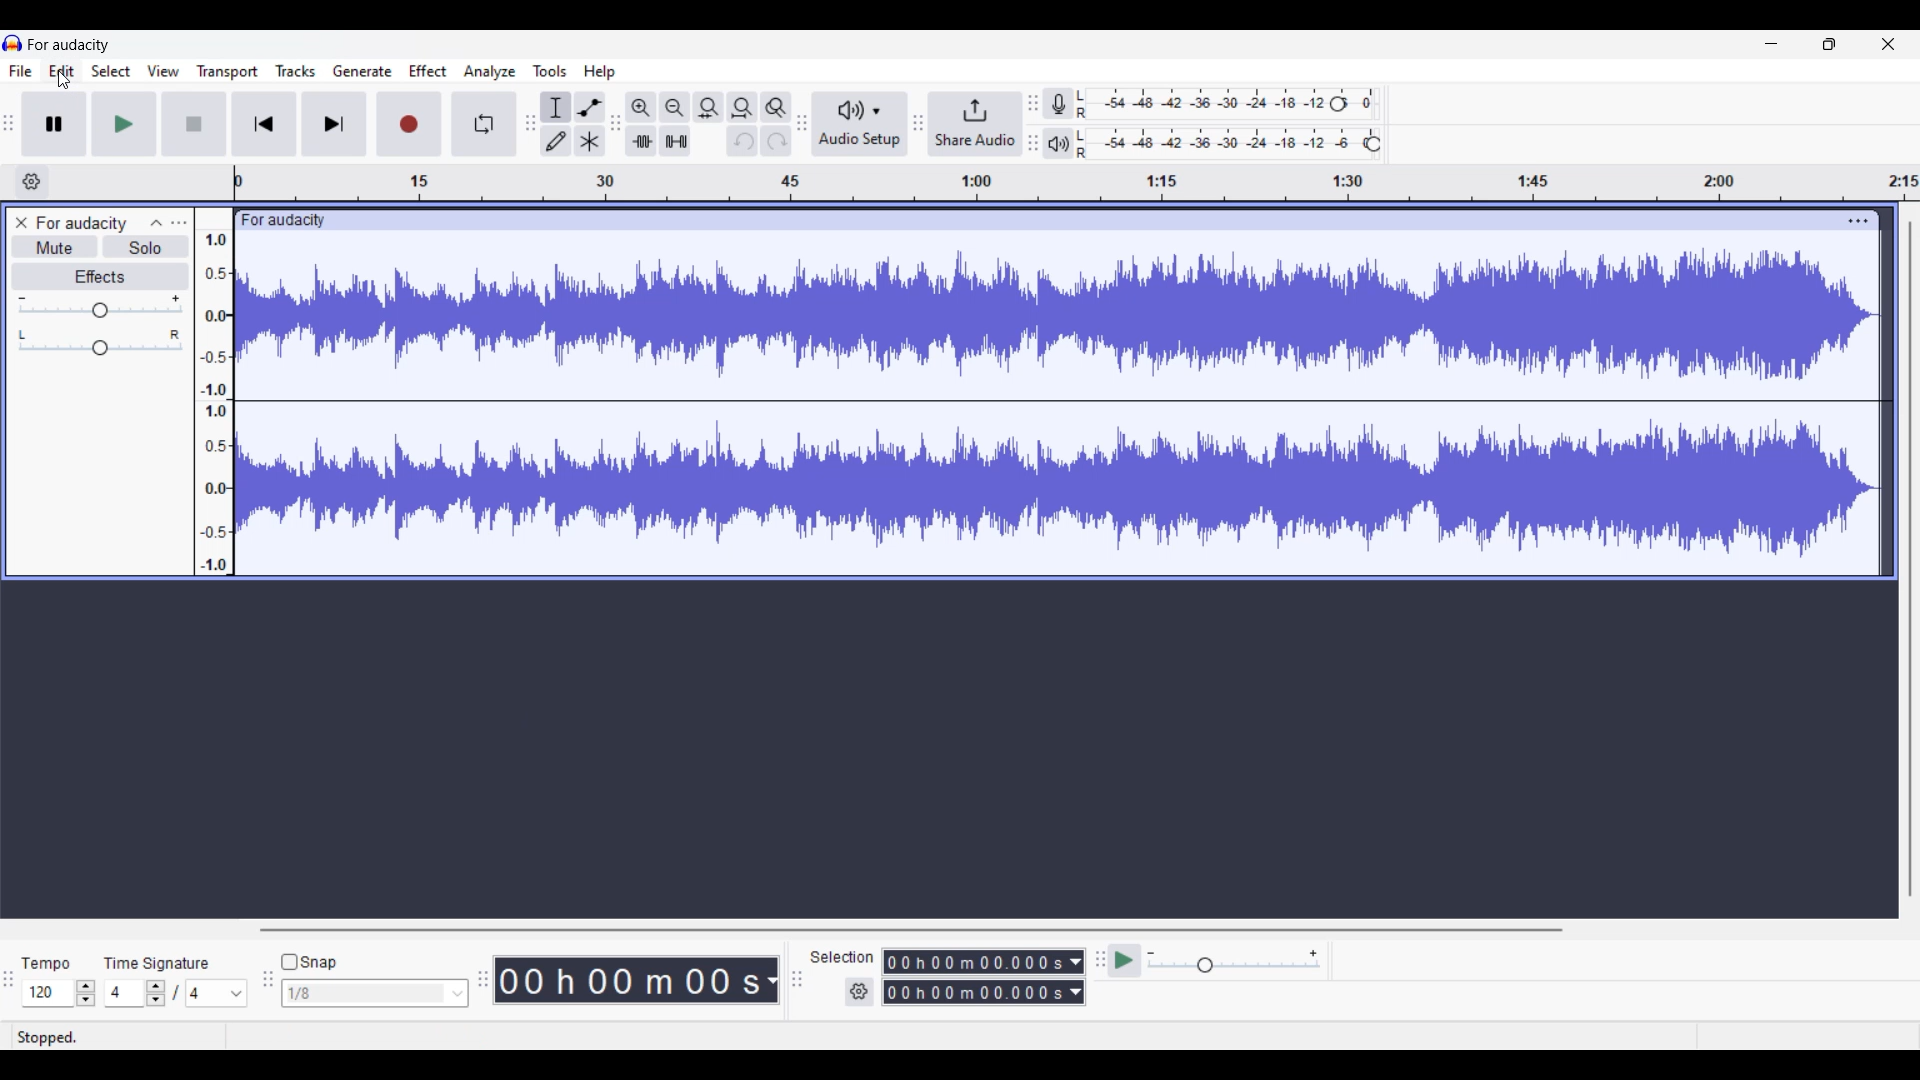  What do you see at coordinates (1077, 182) in the screenshot?
I see `Scale to measure length of track` at bounding box center [1077, 182].